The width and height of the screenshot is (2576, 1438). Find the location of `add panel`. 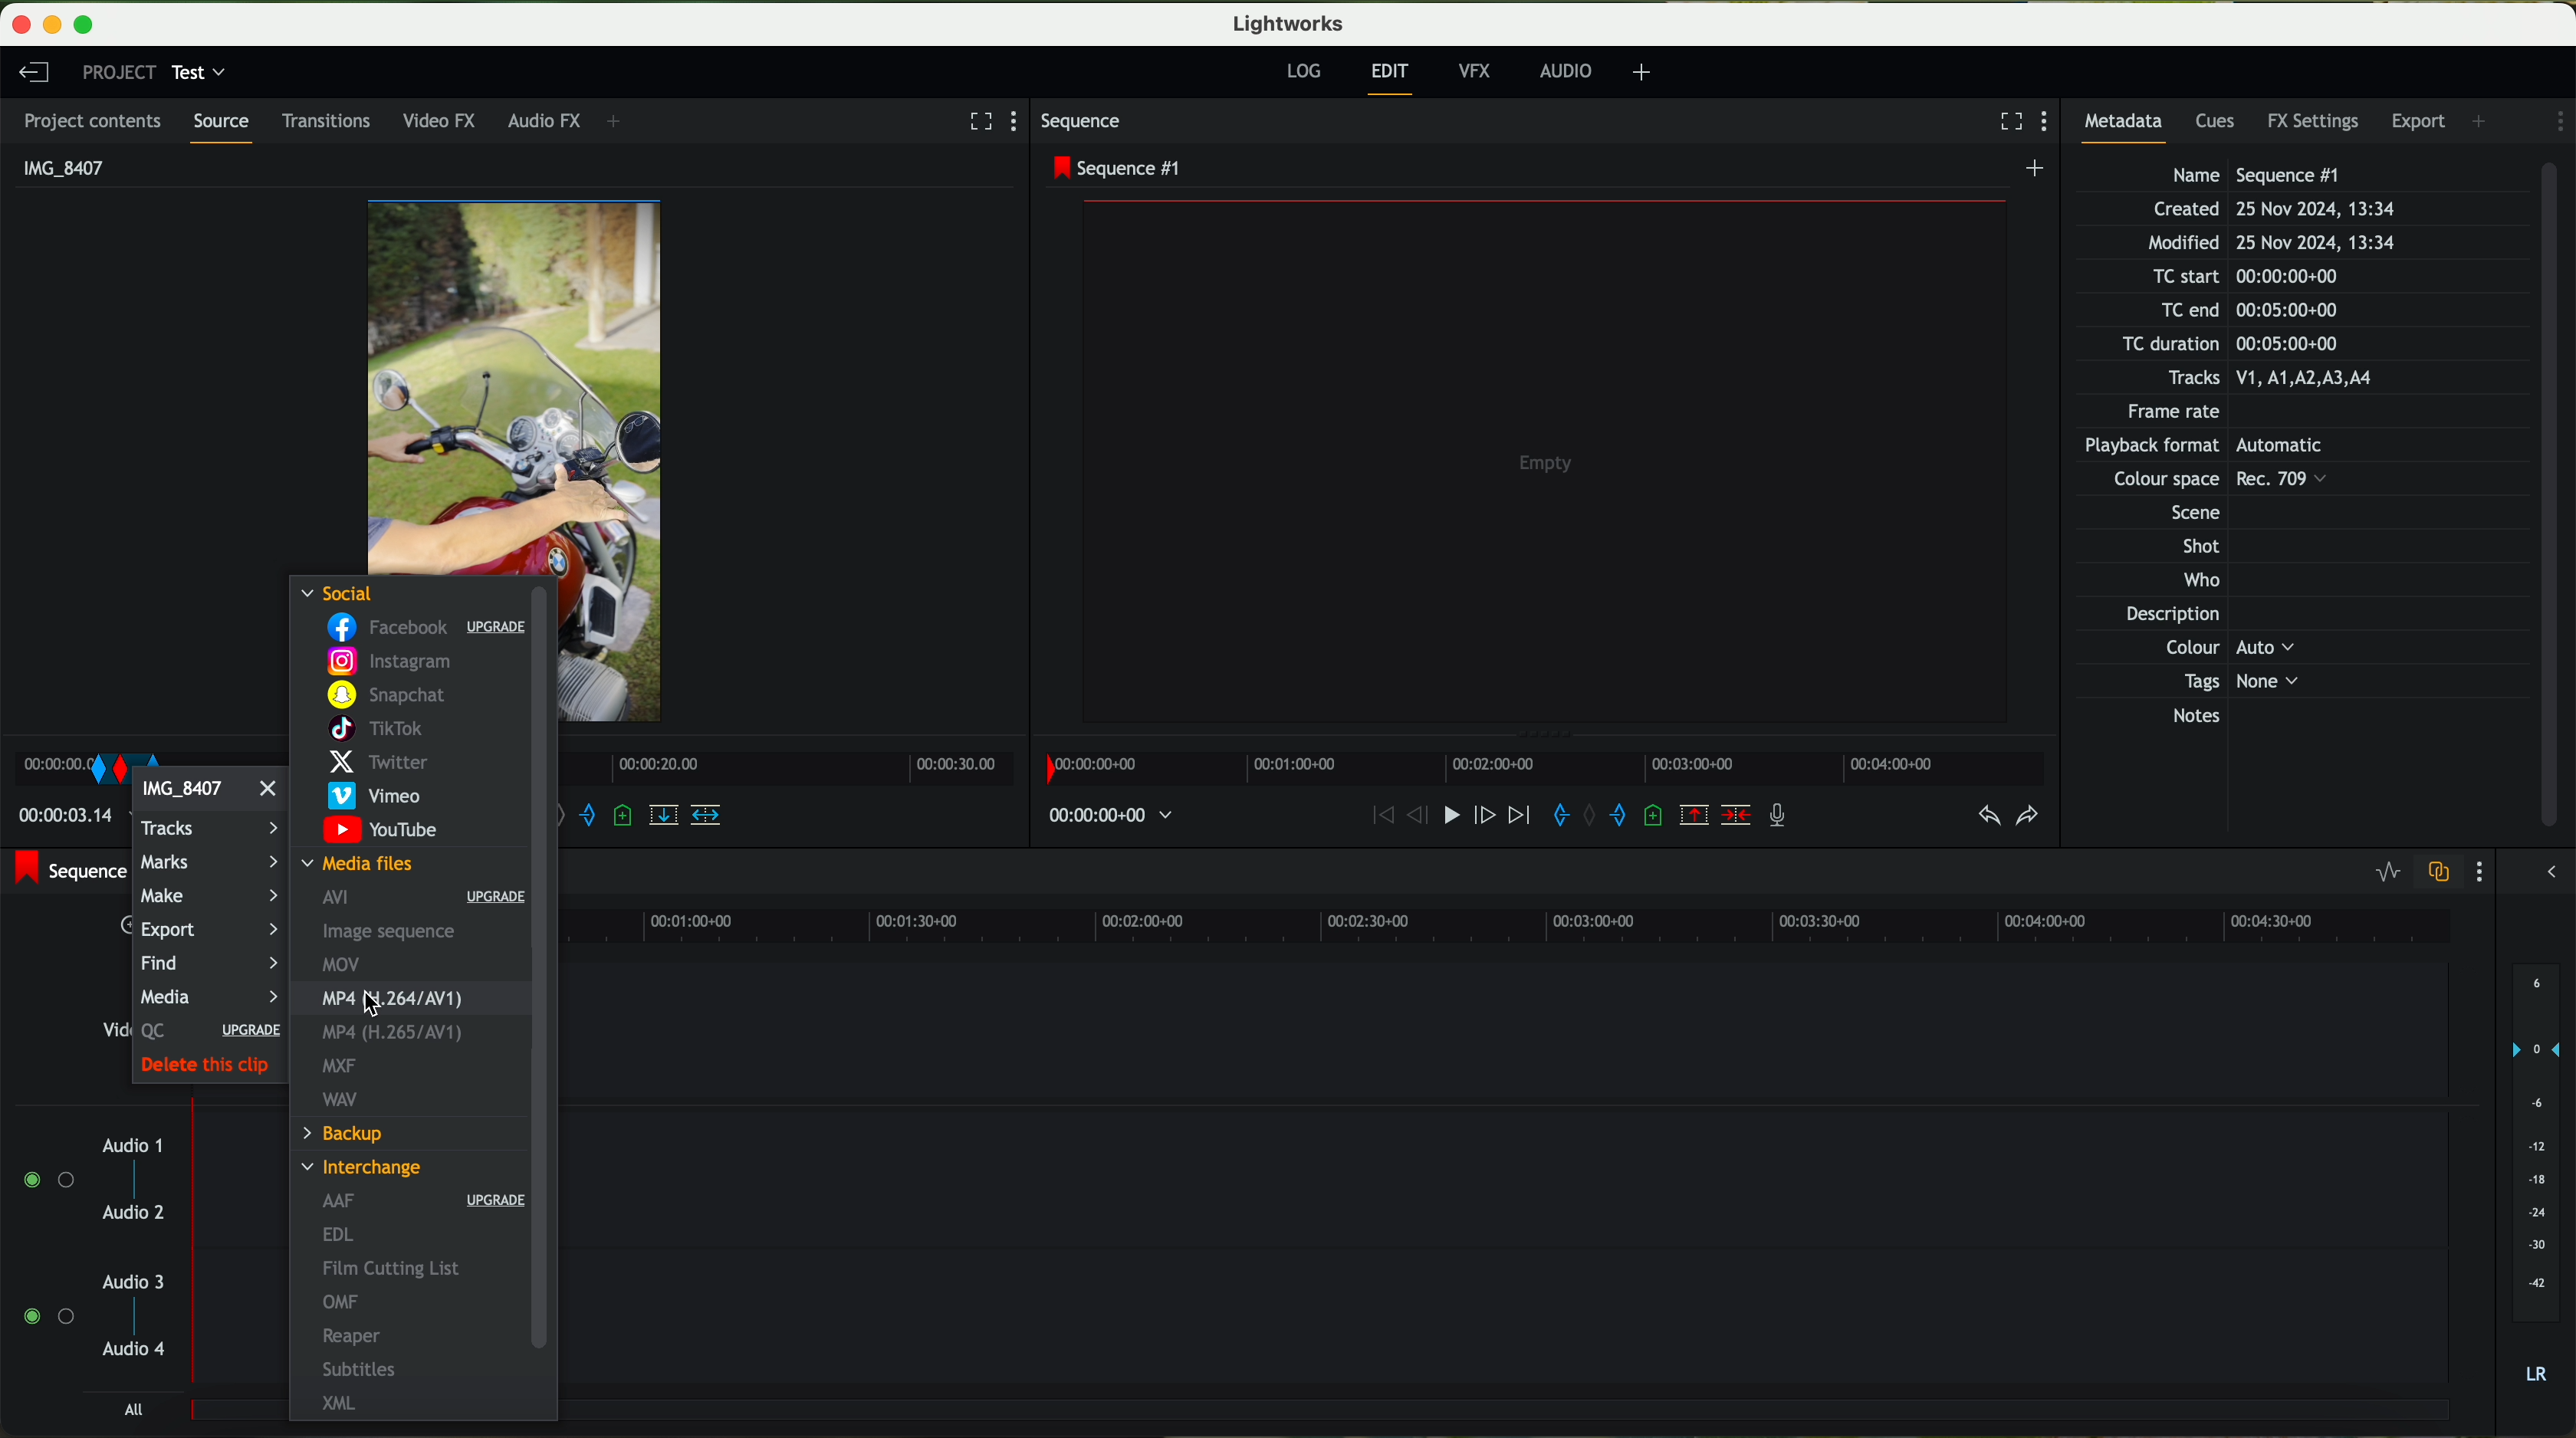

add panel is located at coordinates (2482, 119).